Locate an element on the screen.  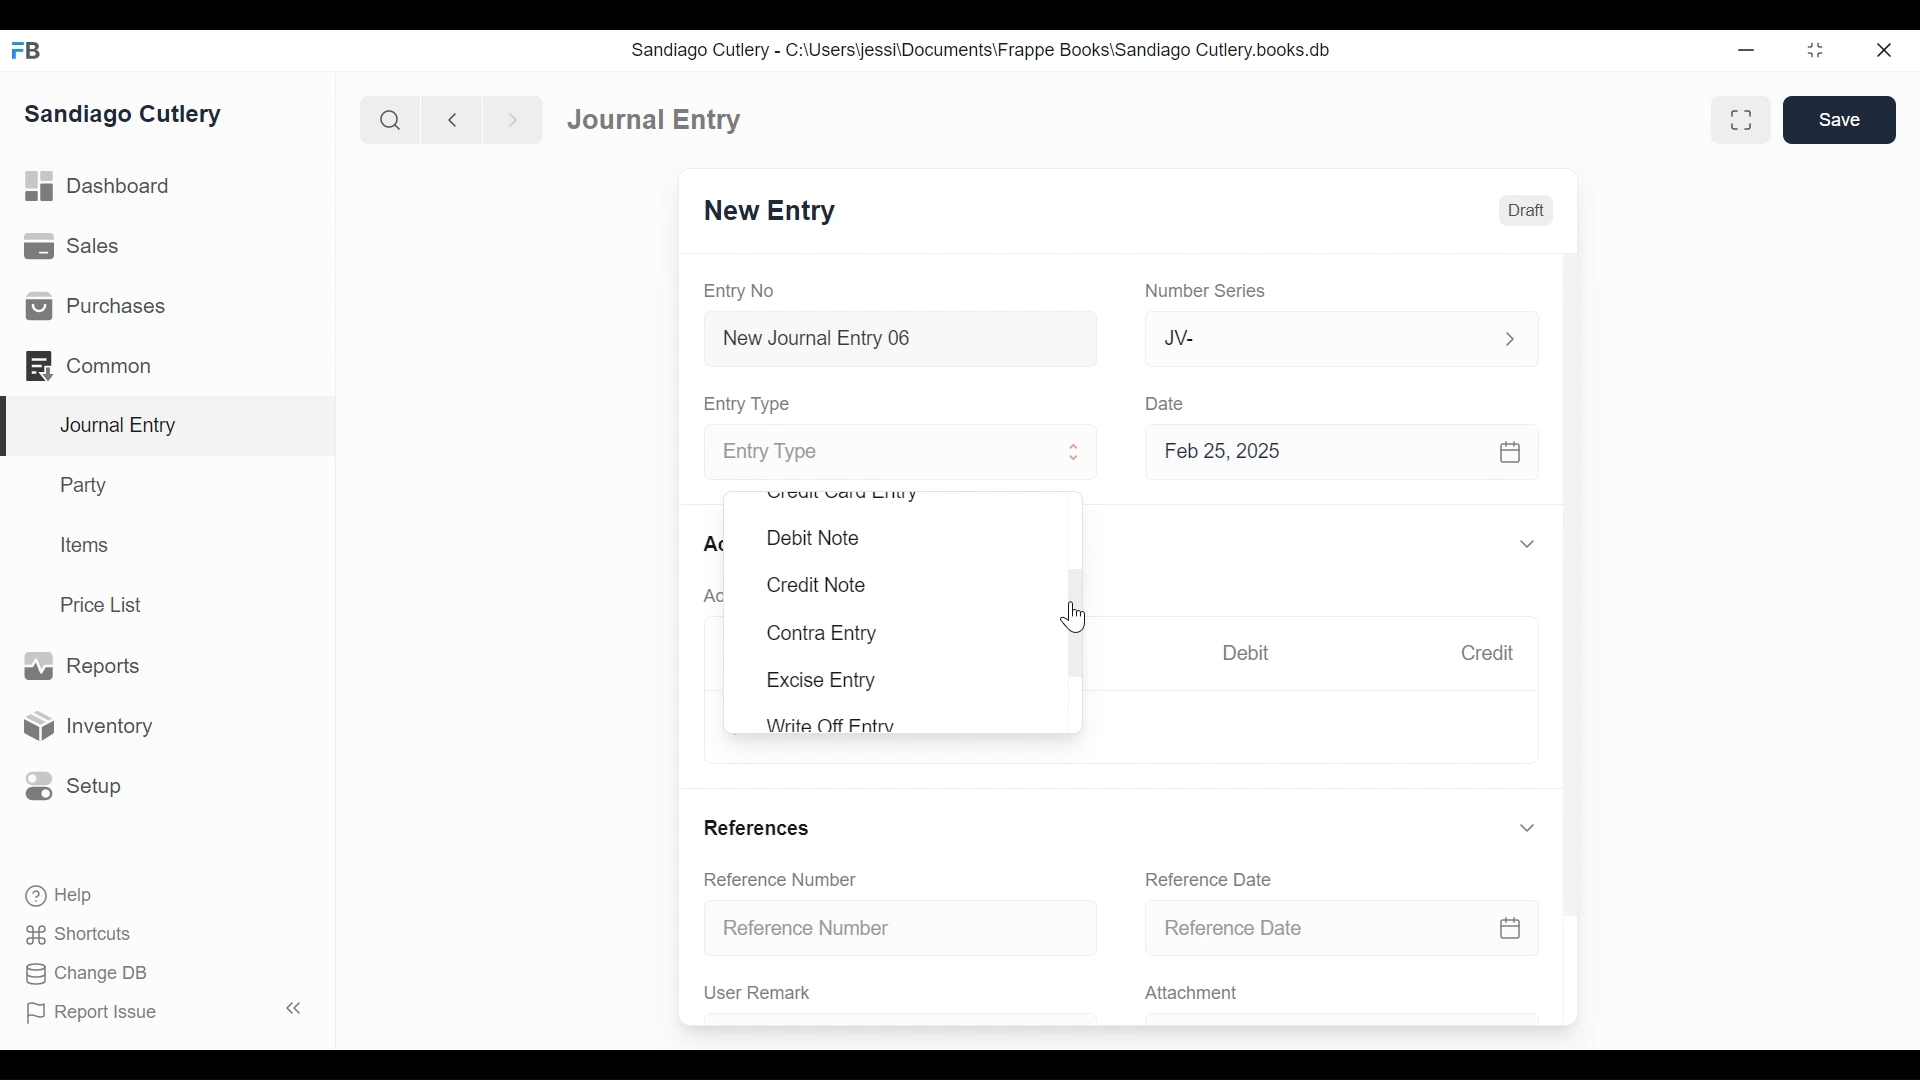
Change DB is located at coordinates (90, 976).